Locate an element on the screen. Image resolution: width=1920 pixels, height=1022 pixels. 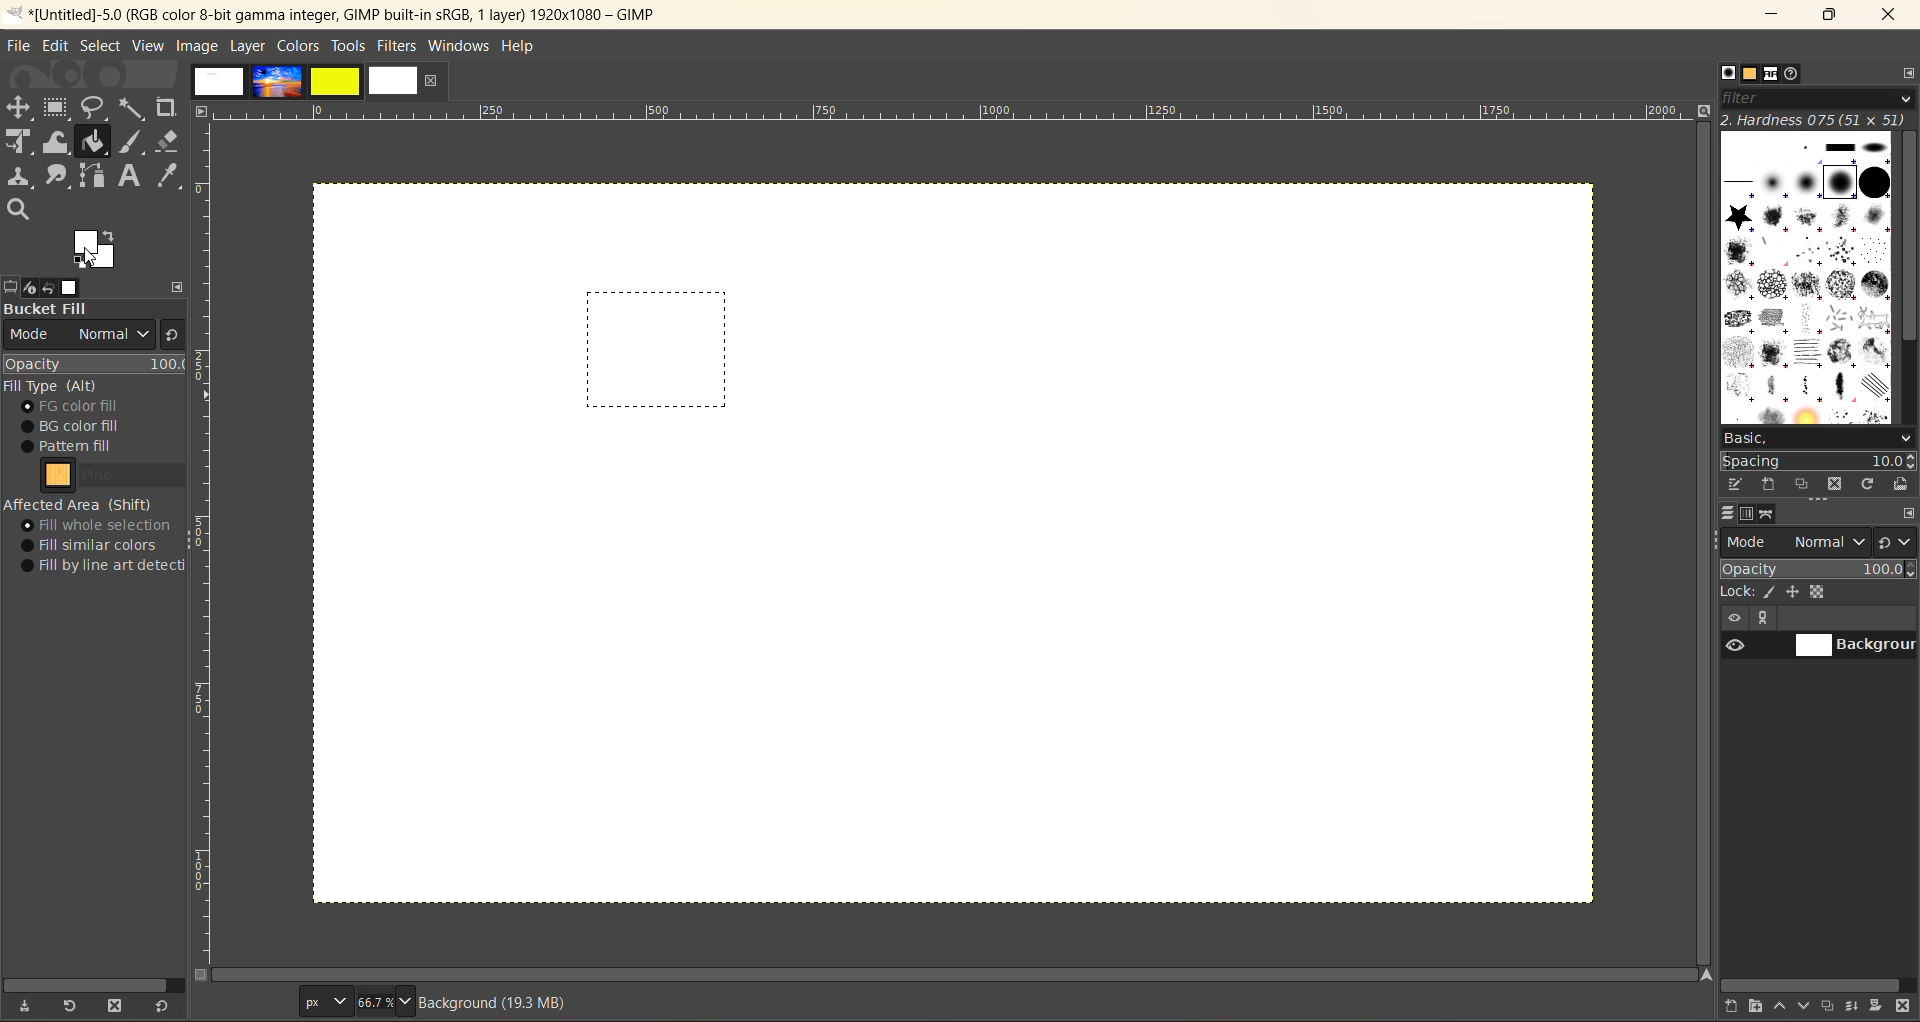
fg color is located at coordinates (79, 407).